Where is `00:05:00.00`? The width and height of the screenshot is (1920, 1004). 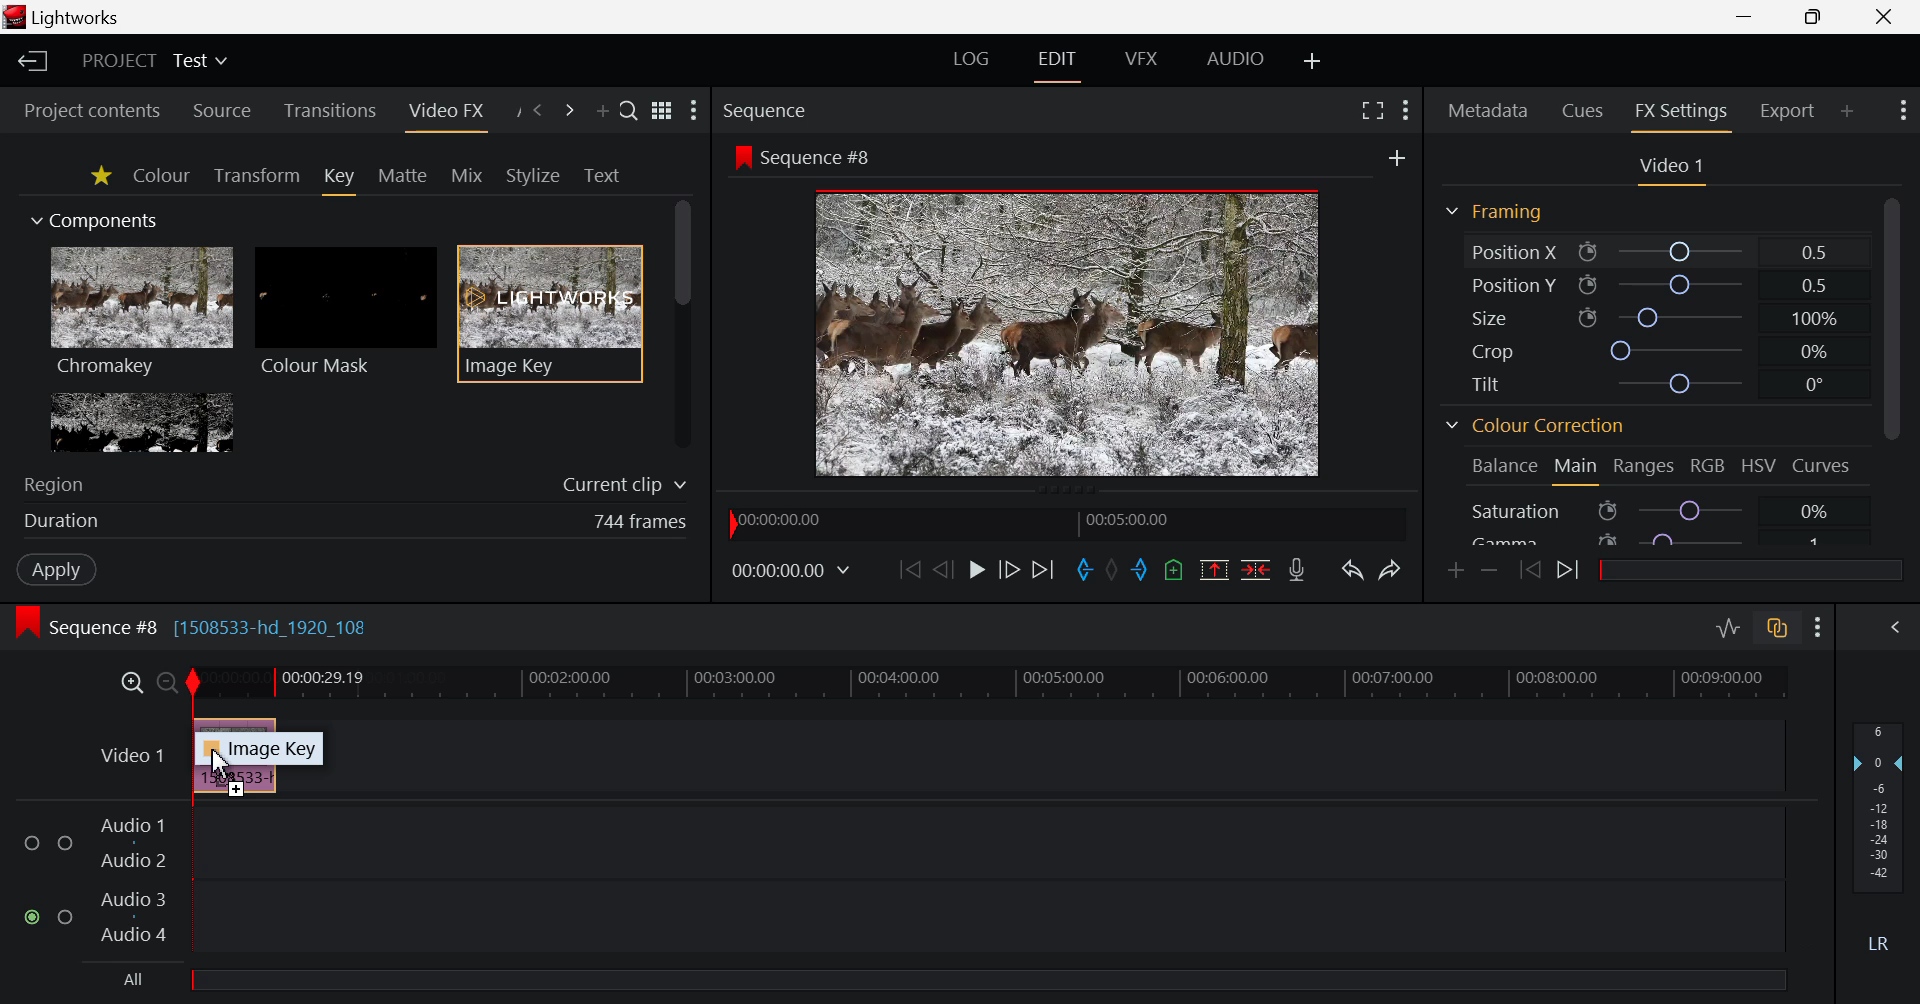
00:05:00.00 is located at coordinates (1133, 521).